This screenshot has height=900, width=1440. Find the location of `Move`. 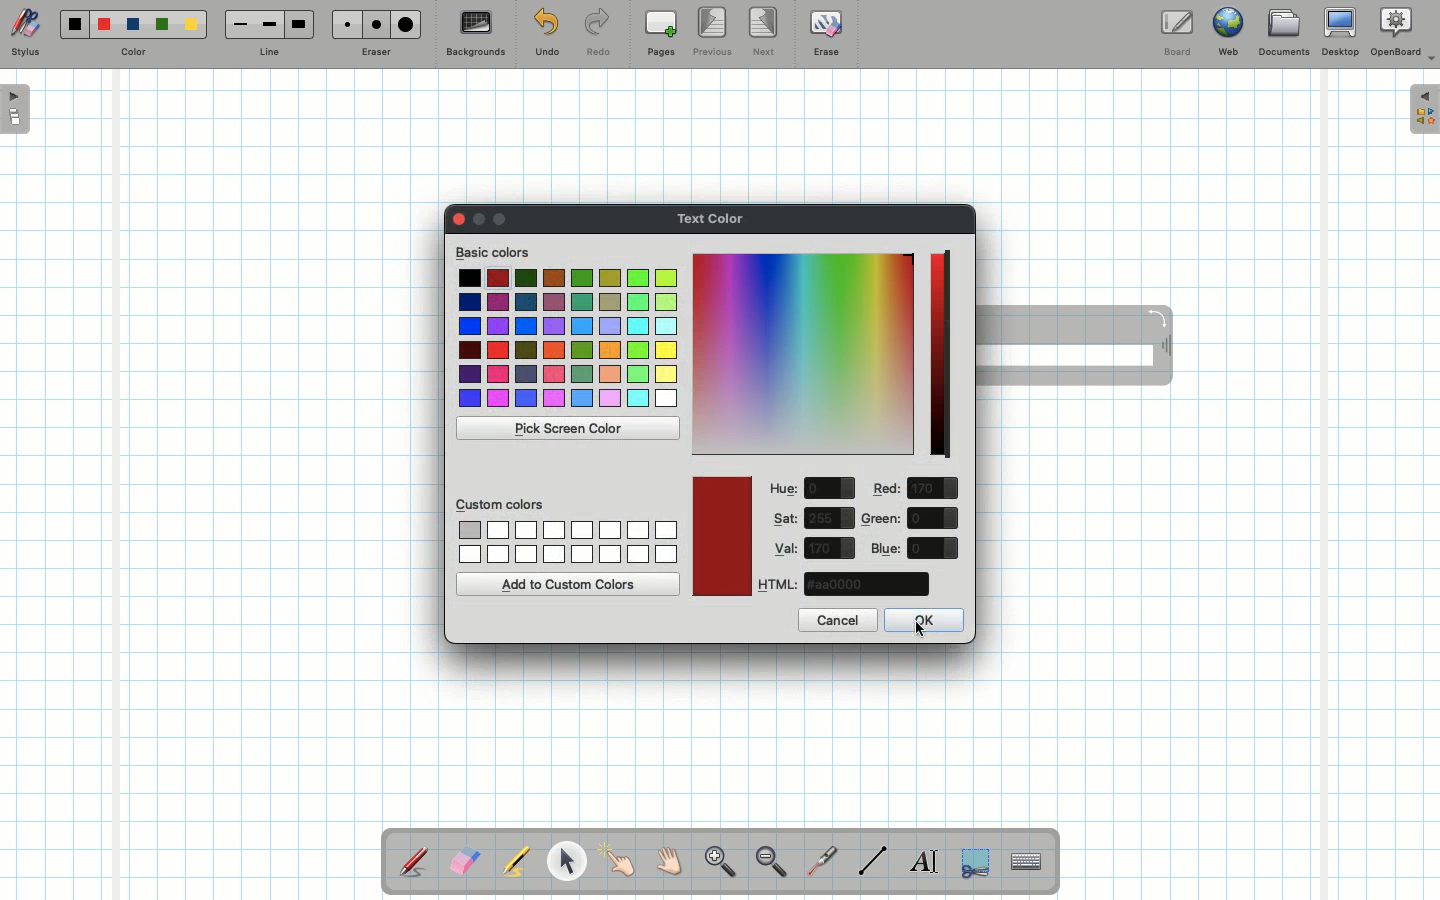

Move is located at coordinates (1164, 348).